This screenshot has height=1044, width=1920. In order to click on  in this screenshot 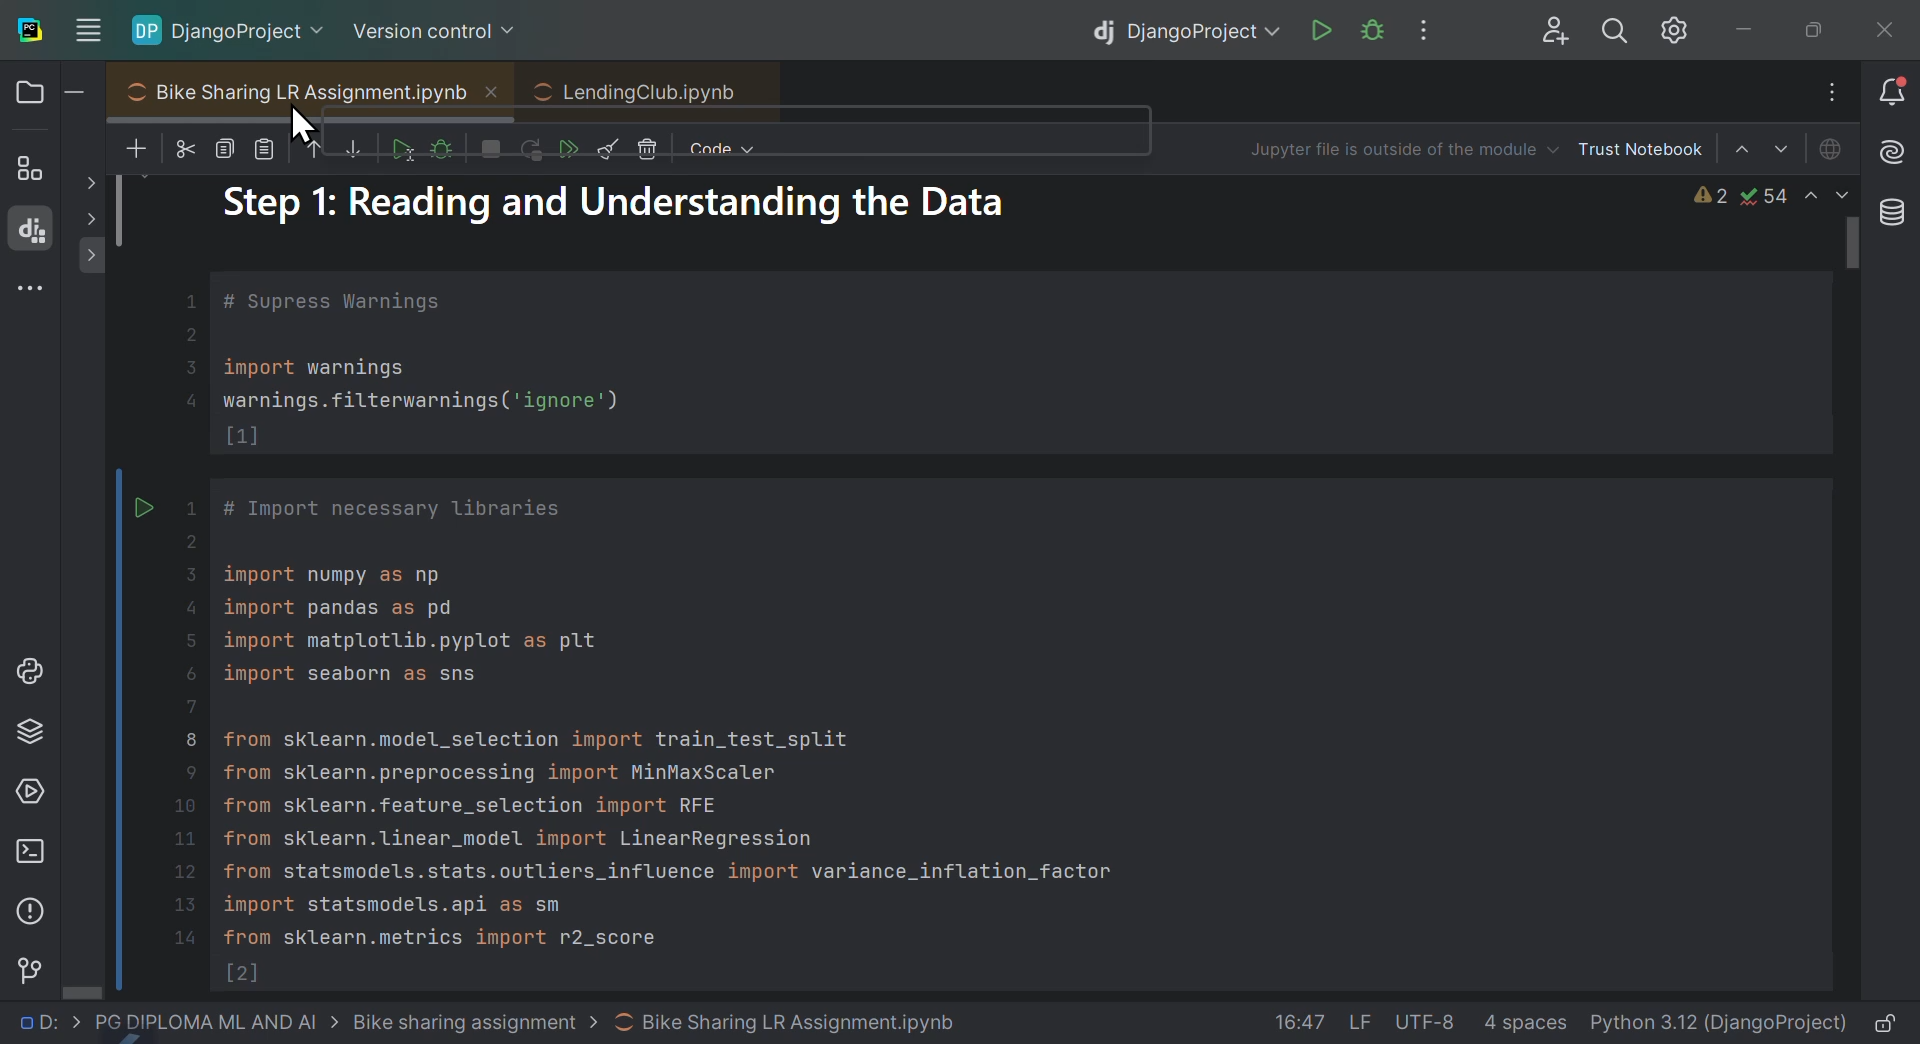, I will do `click(1828, 91)`.